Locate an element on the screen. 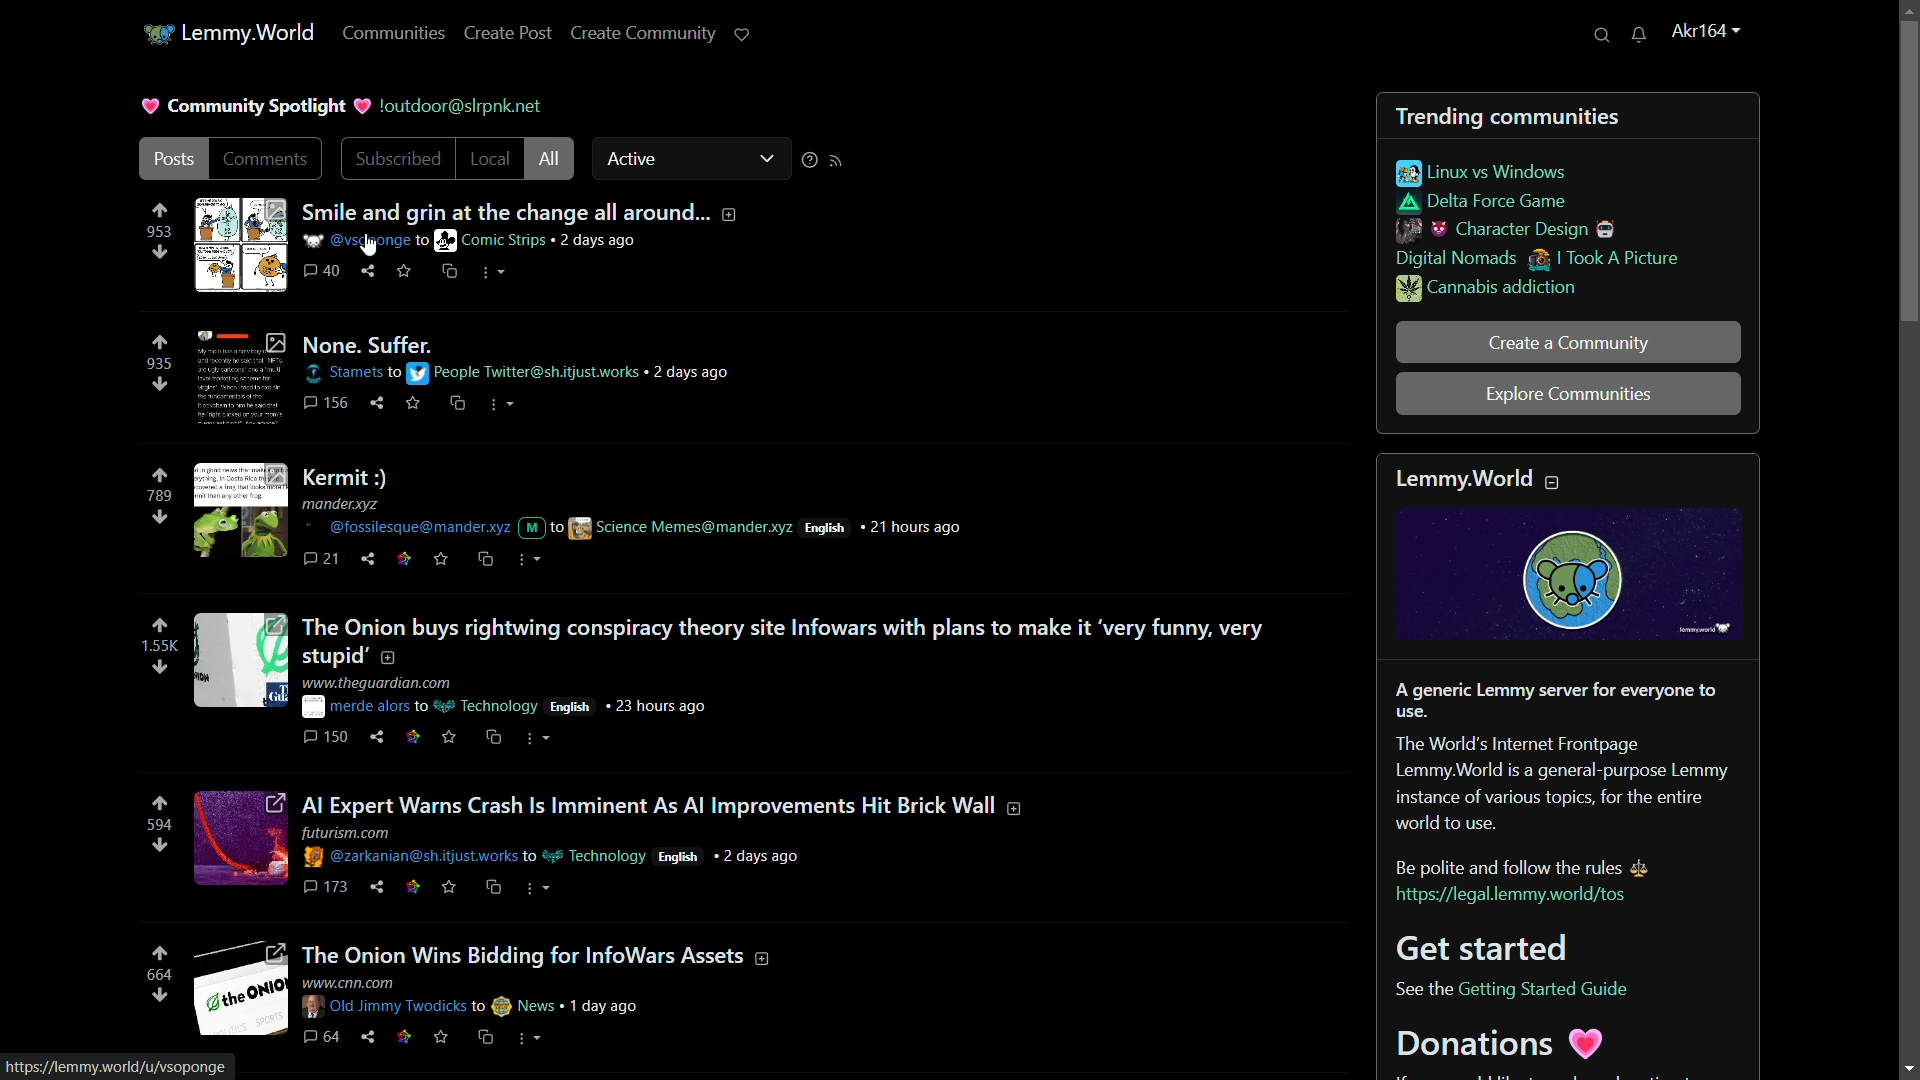 This screenshot has width=1920, height=1080. share is located at coordinates (376, 738).